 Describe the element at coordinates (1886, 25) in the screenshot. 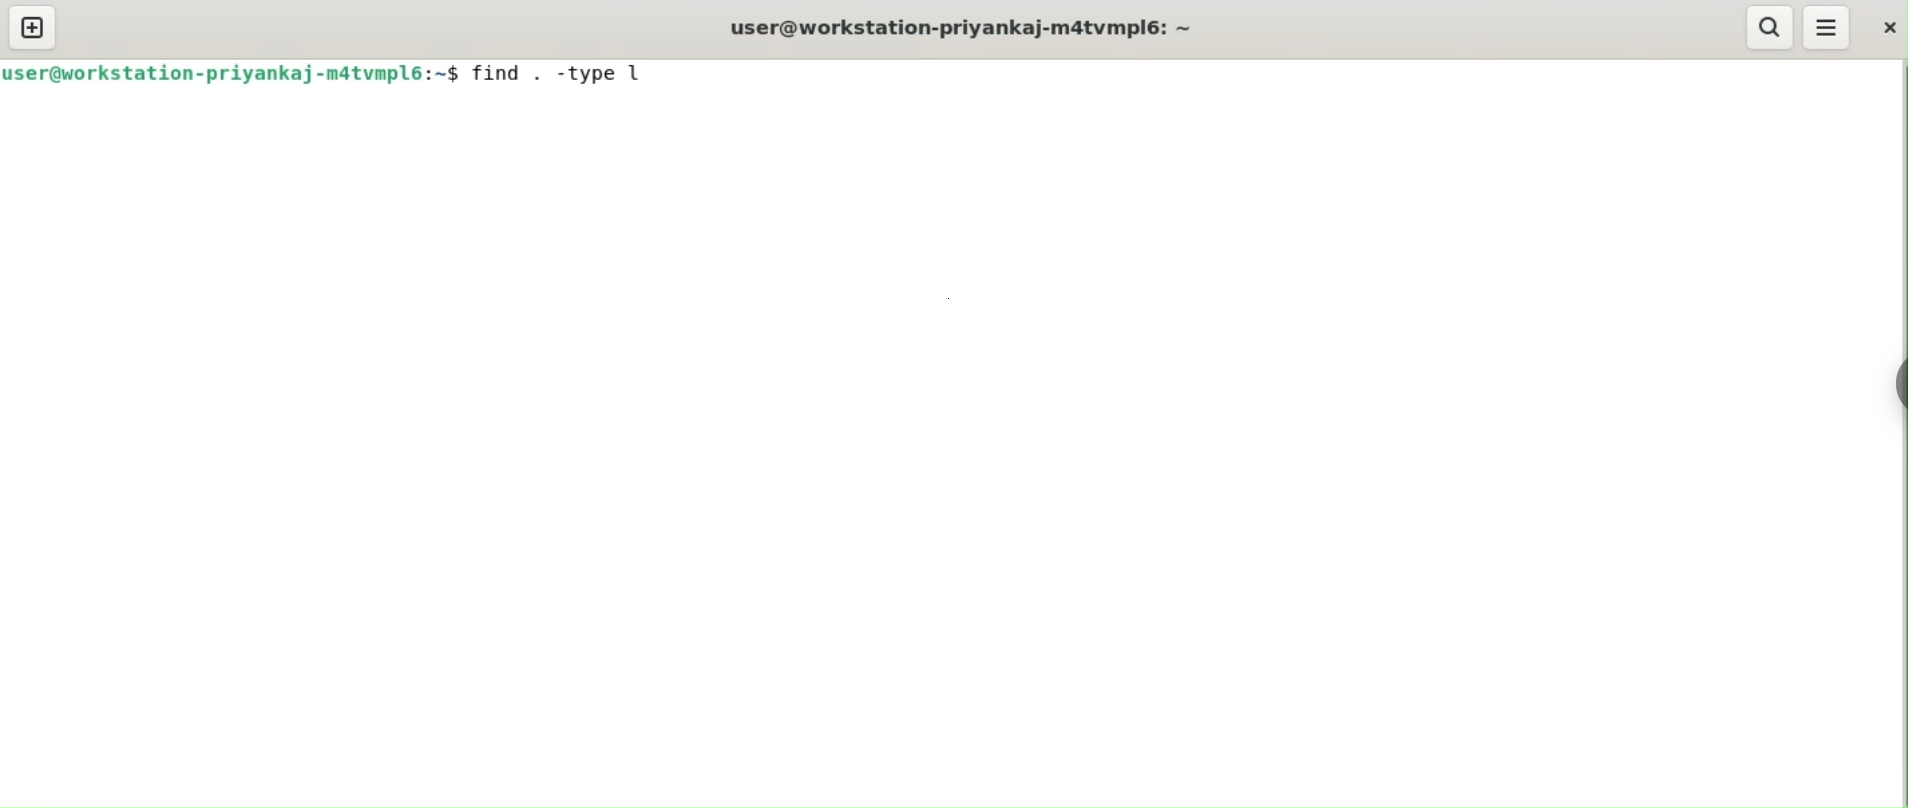

I see `close` at that location.